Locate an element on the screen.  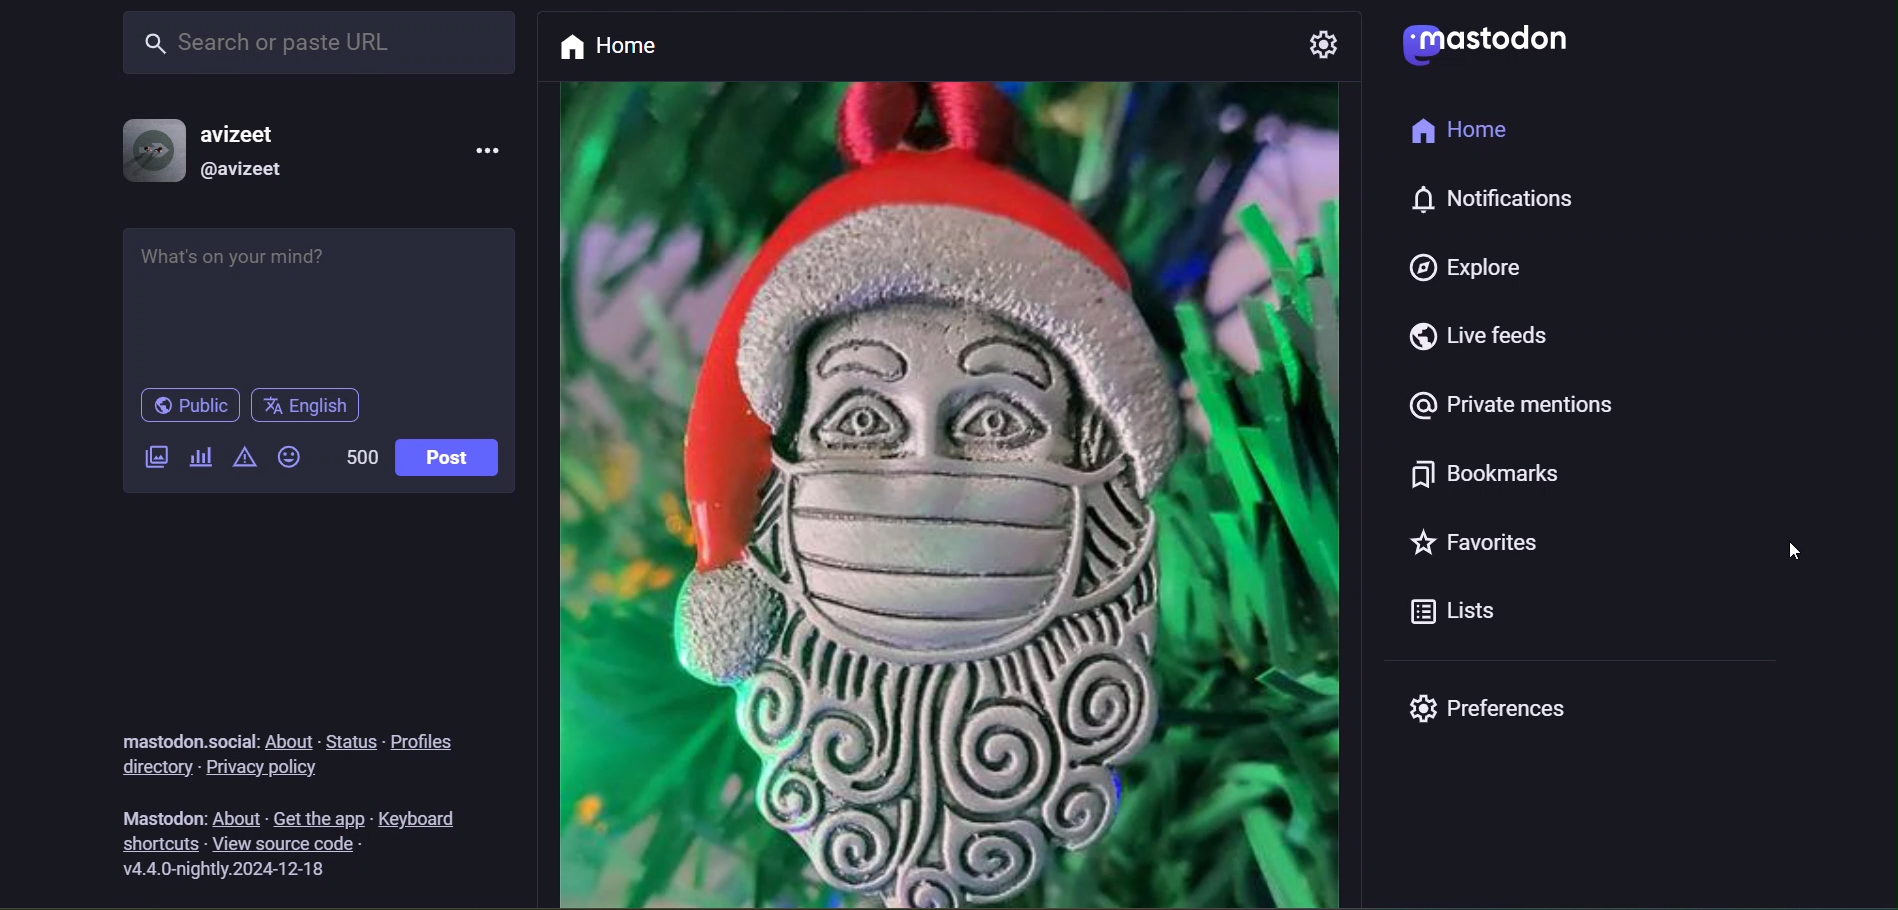
about is located at coordinates (286, 737).